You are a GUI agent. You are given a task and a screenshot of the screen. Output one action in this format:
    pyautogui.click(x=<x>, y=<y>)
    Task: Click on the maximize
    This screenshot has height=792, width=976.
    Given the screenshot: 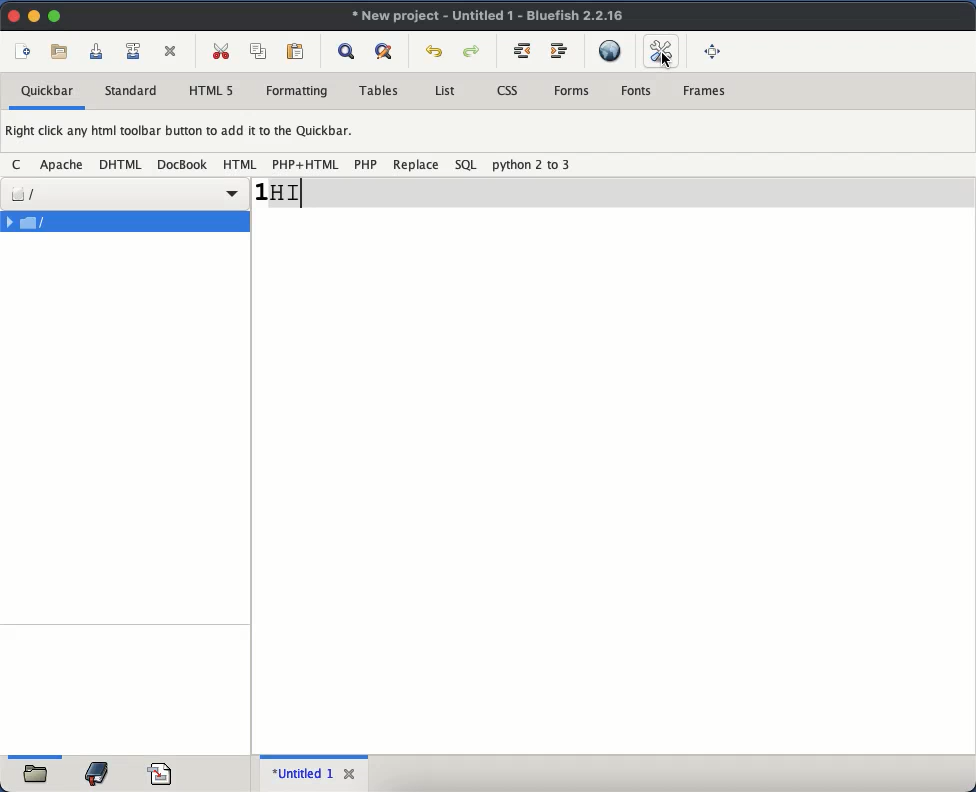 What is the action you would take?
    pyautogui.click(x=56, y=15)
    